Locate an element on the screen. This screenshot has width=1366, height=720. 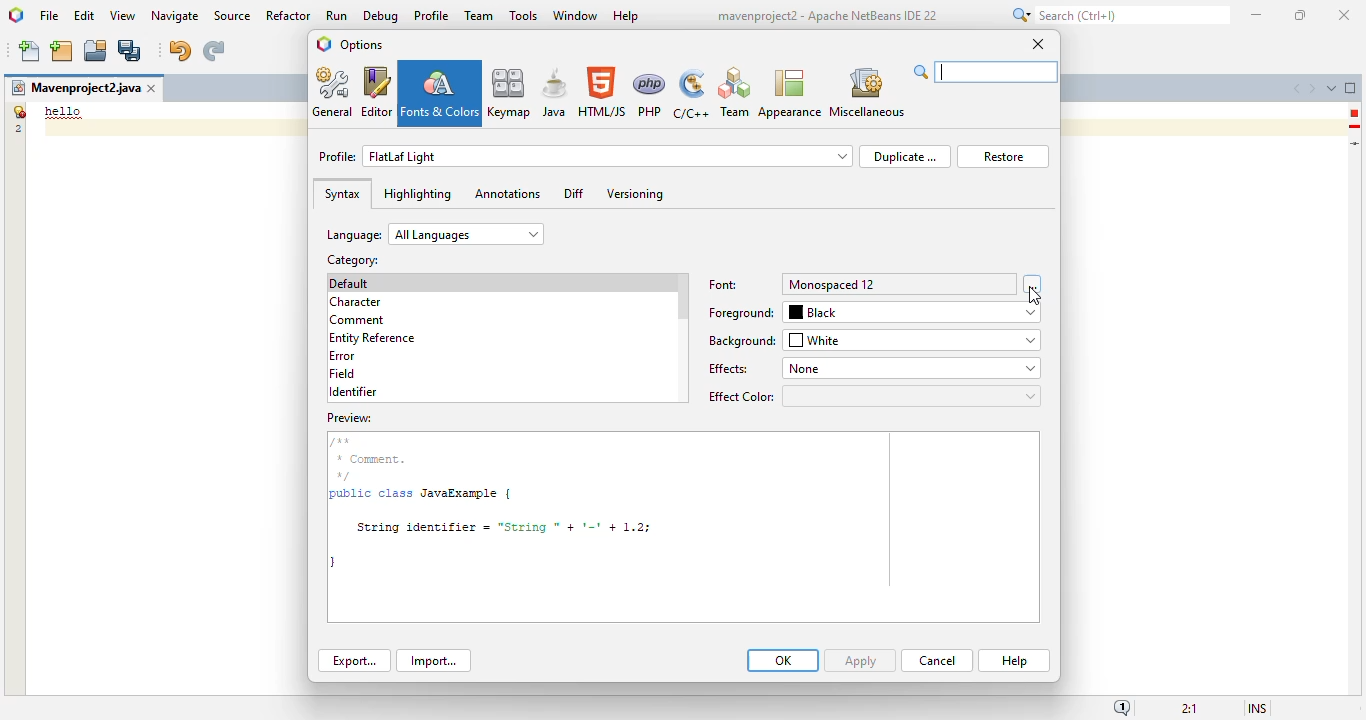
error is located at coordinates (342, 356).